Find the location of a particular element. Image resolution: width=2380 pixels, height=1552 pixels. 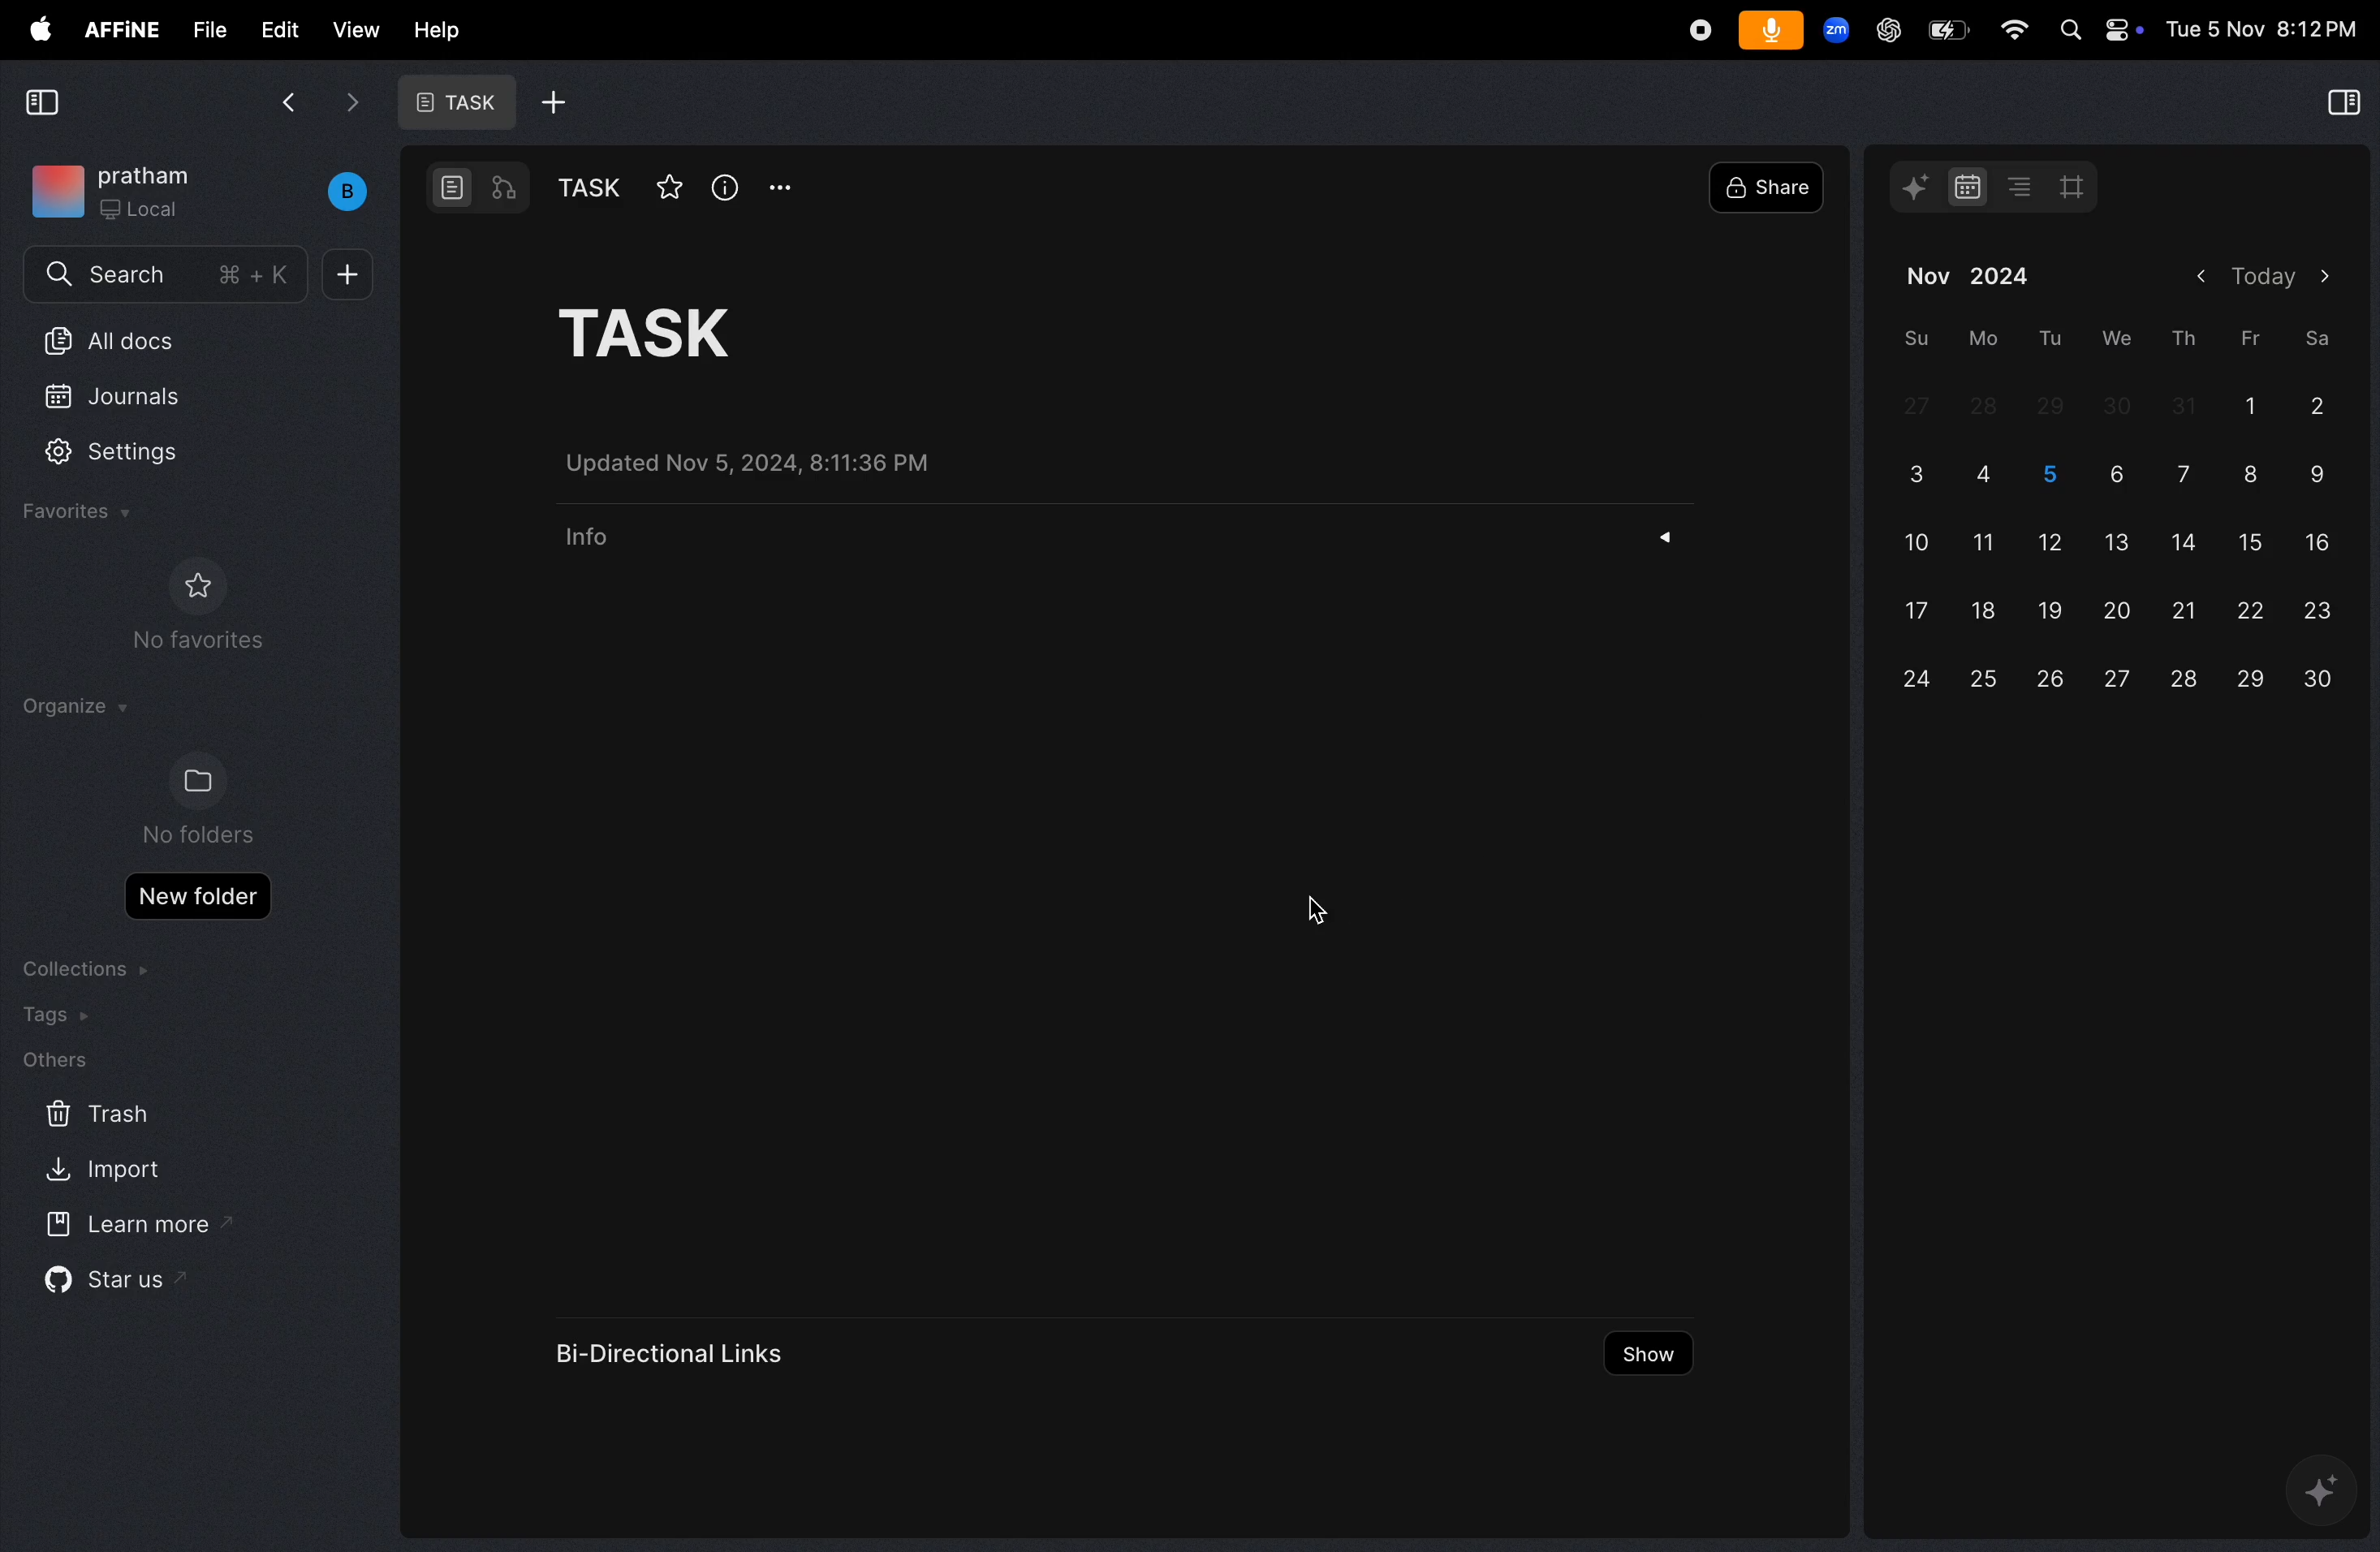

share is located at coordinates (1771, 187).